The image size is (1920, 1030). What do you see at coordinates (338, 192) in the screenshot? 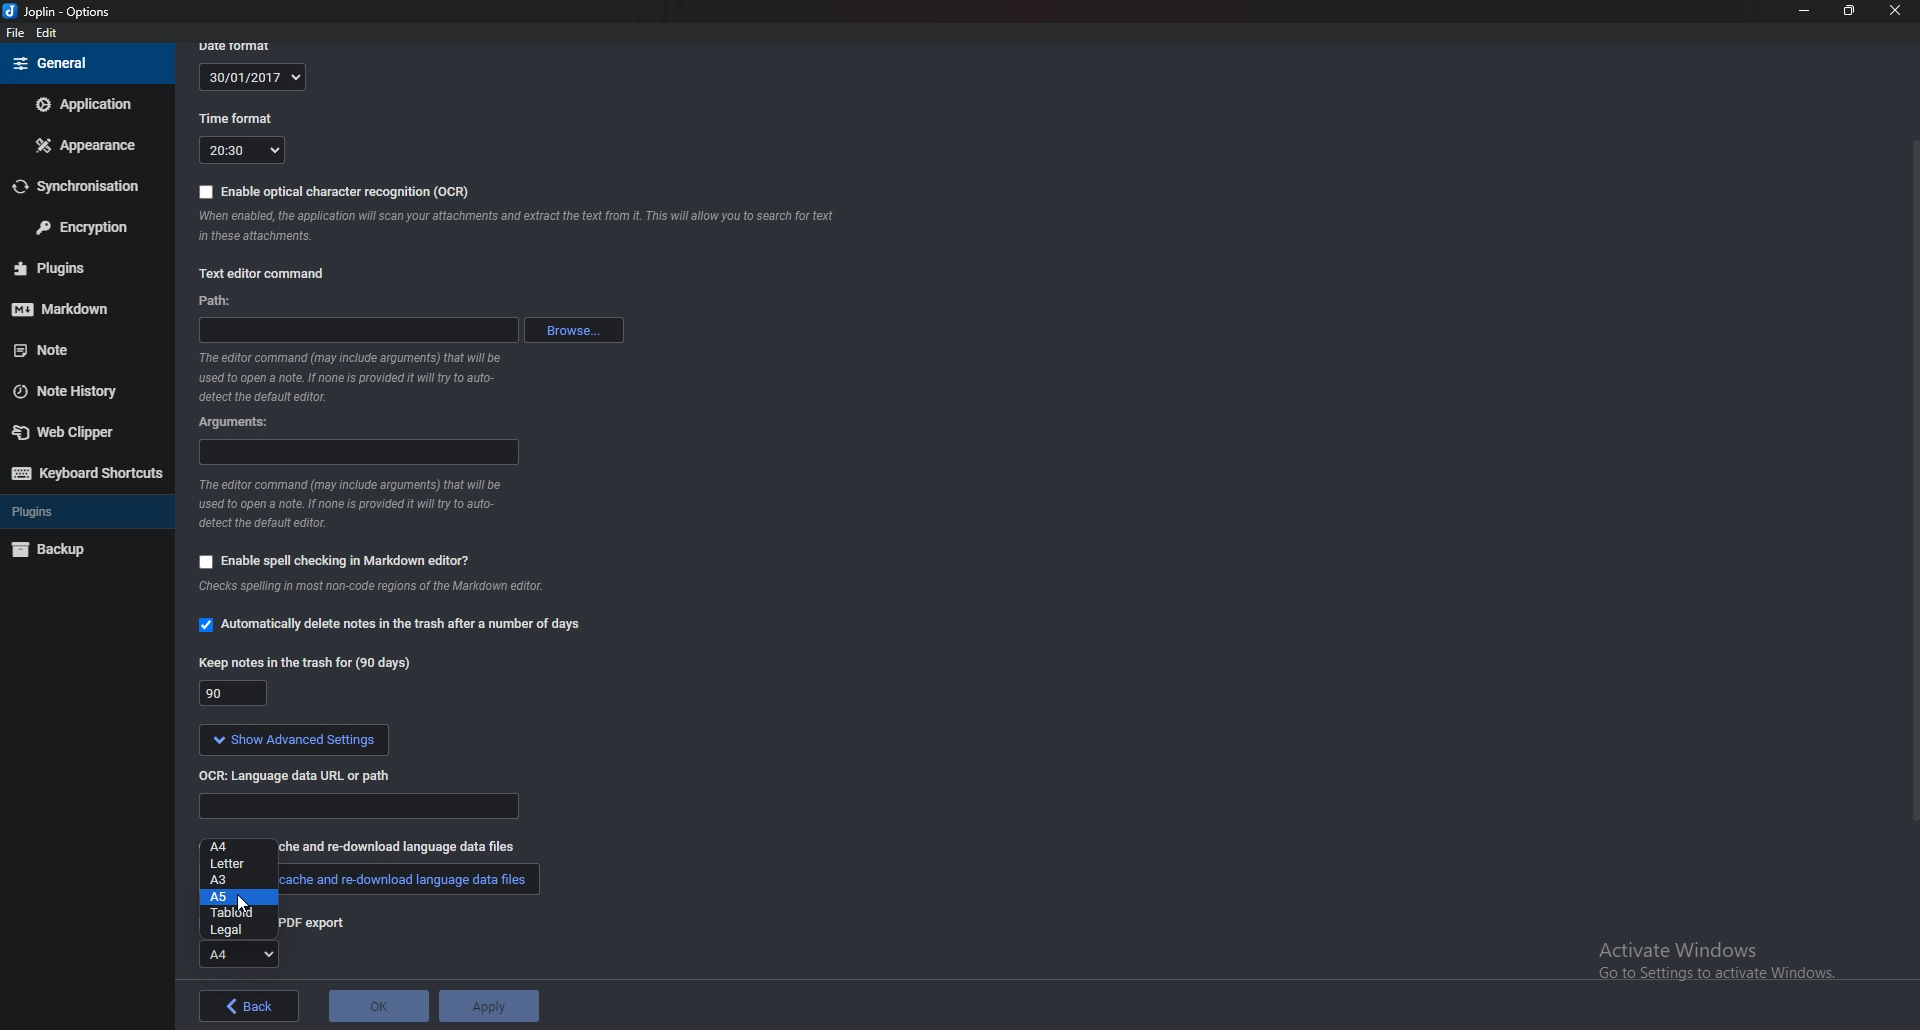
I see `enable OCR` at bounding box center [338, 192].